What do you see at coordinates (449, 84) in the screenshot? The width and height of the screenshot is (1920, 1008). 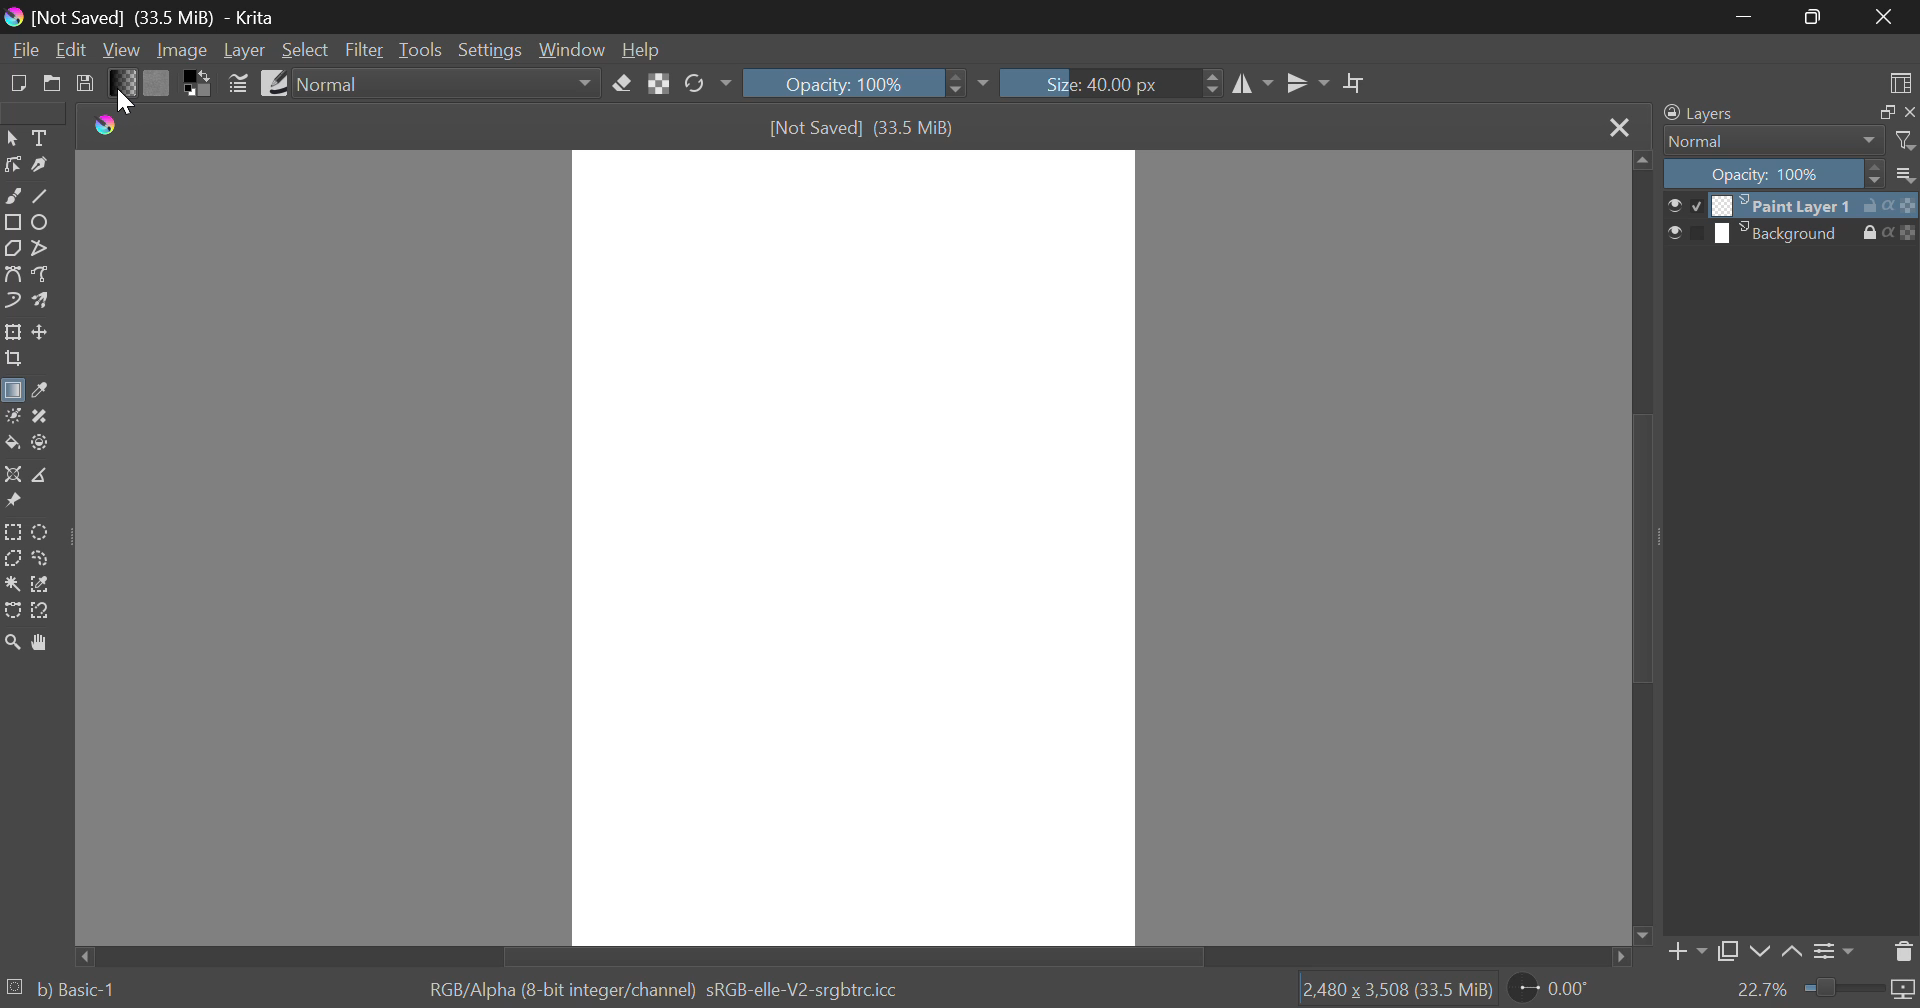 I see `Normal` at bounding box center [449, 84].